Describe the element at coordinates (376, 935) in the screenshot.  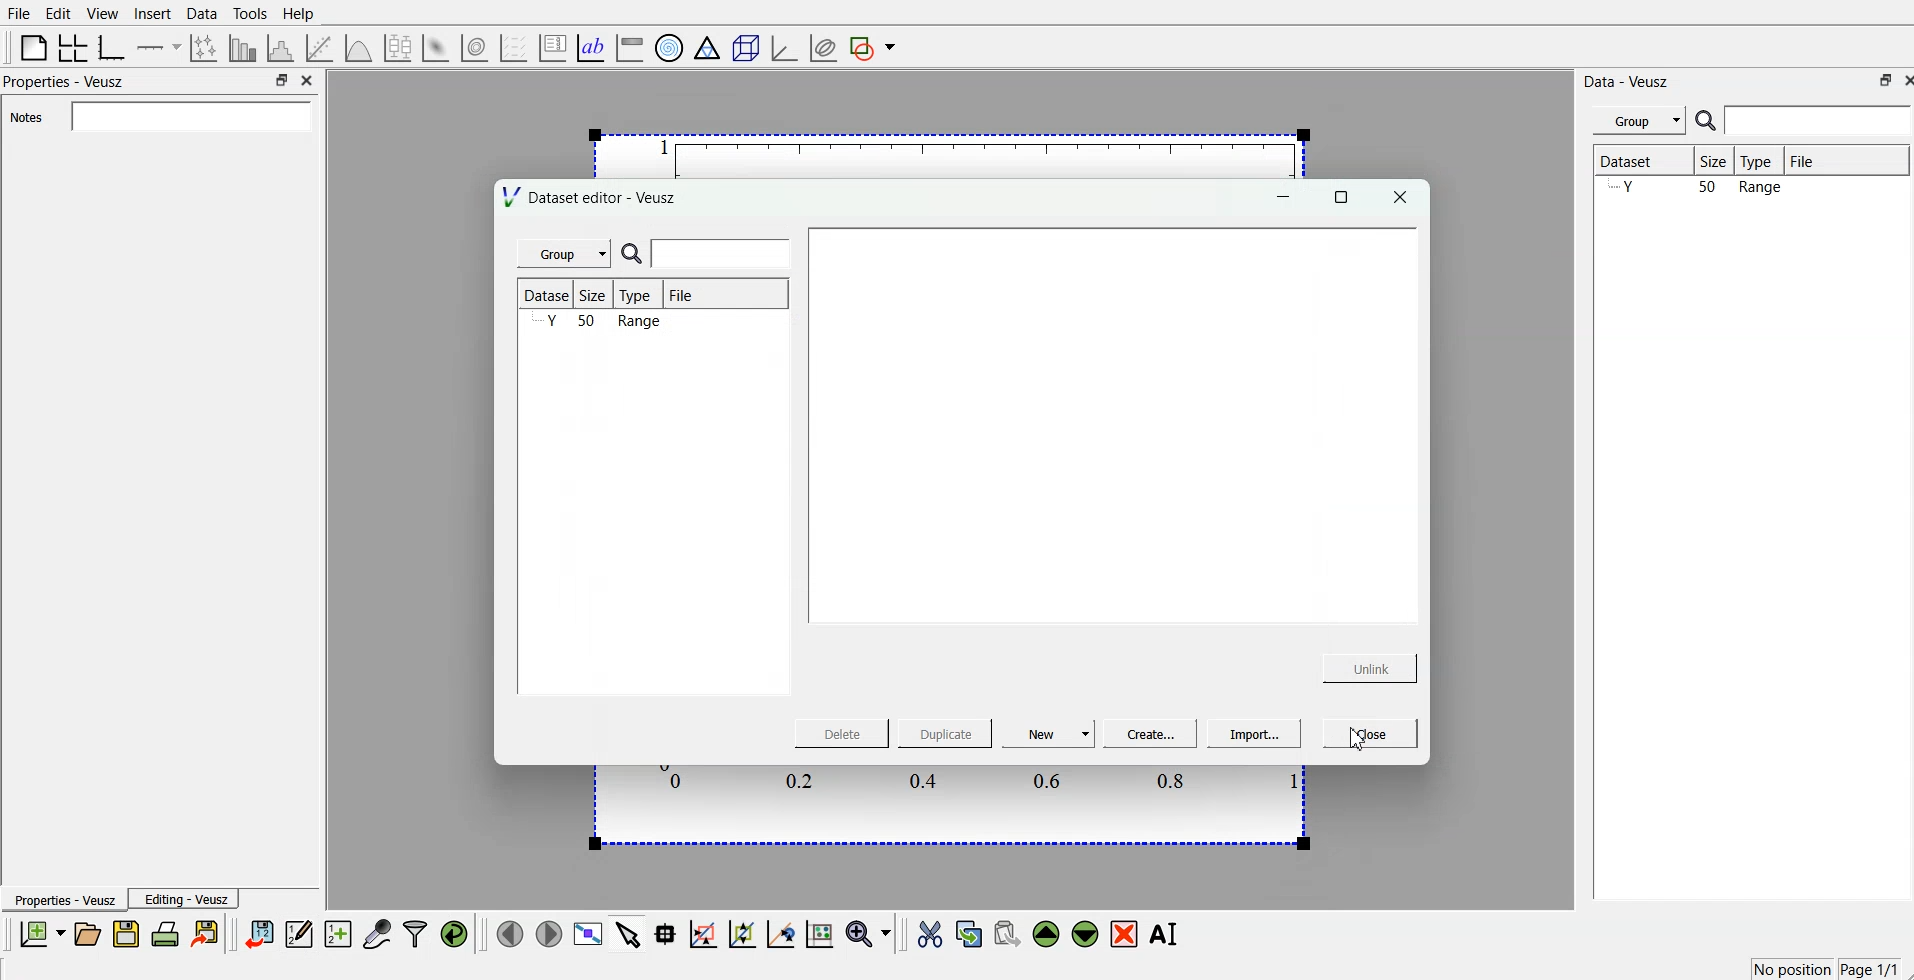
I see `capture remote data` at that location.